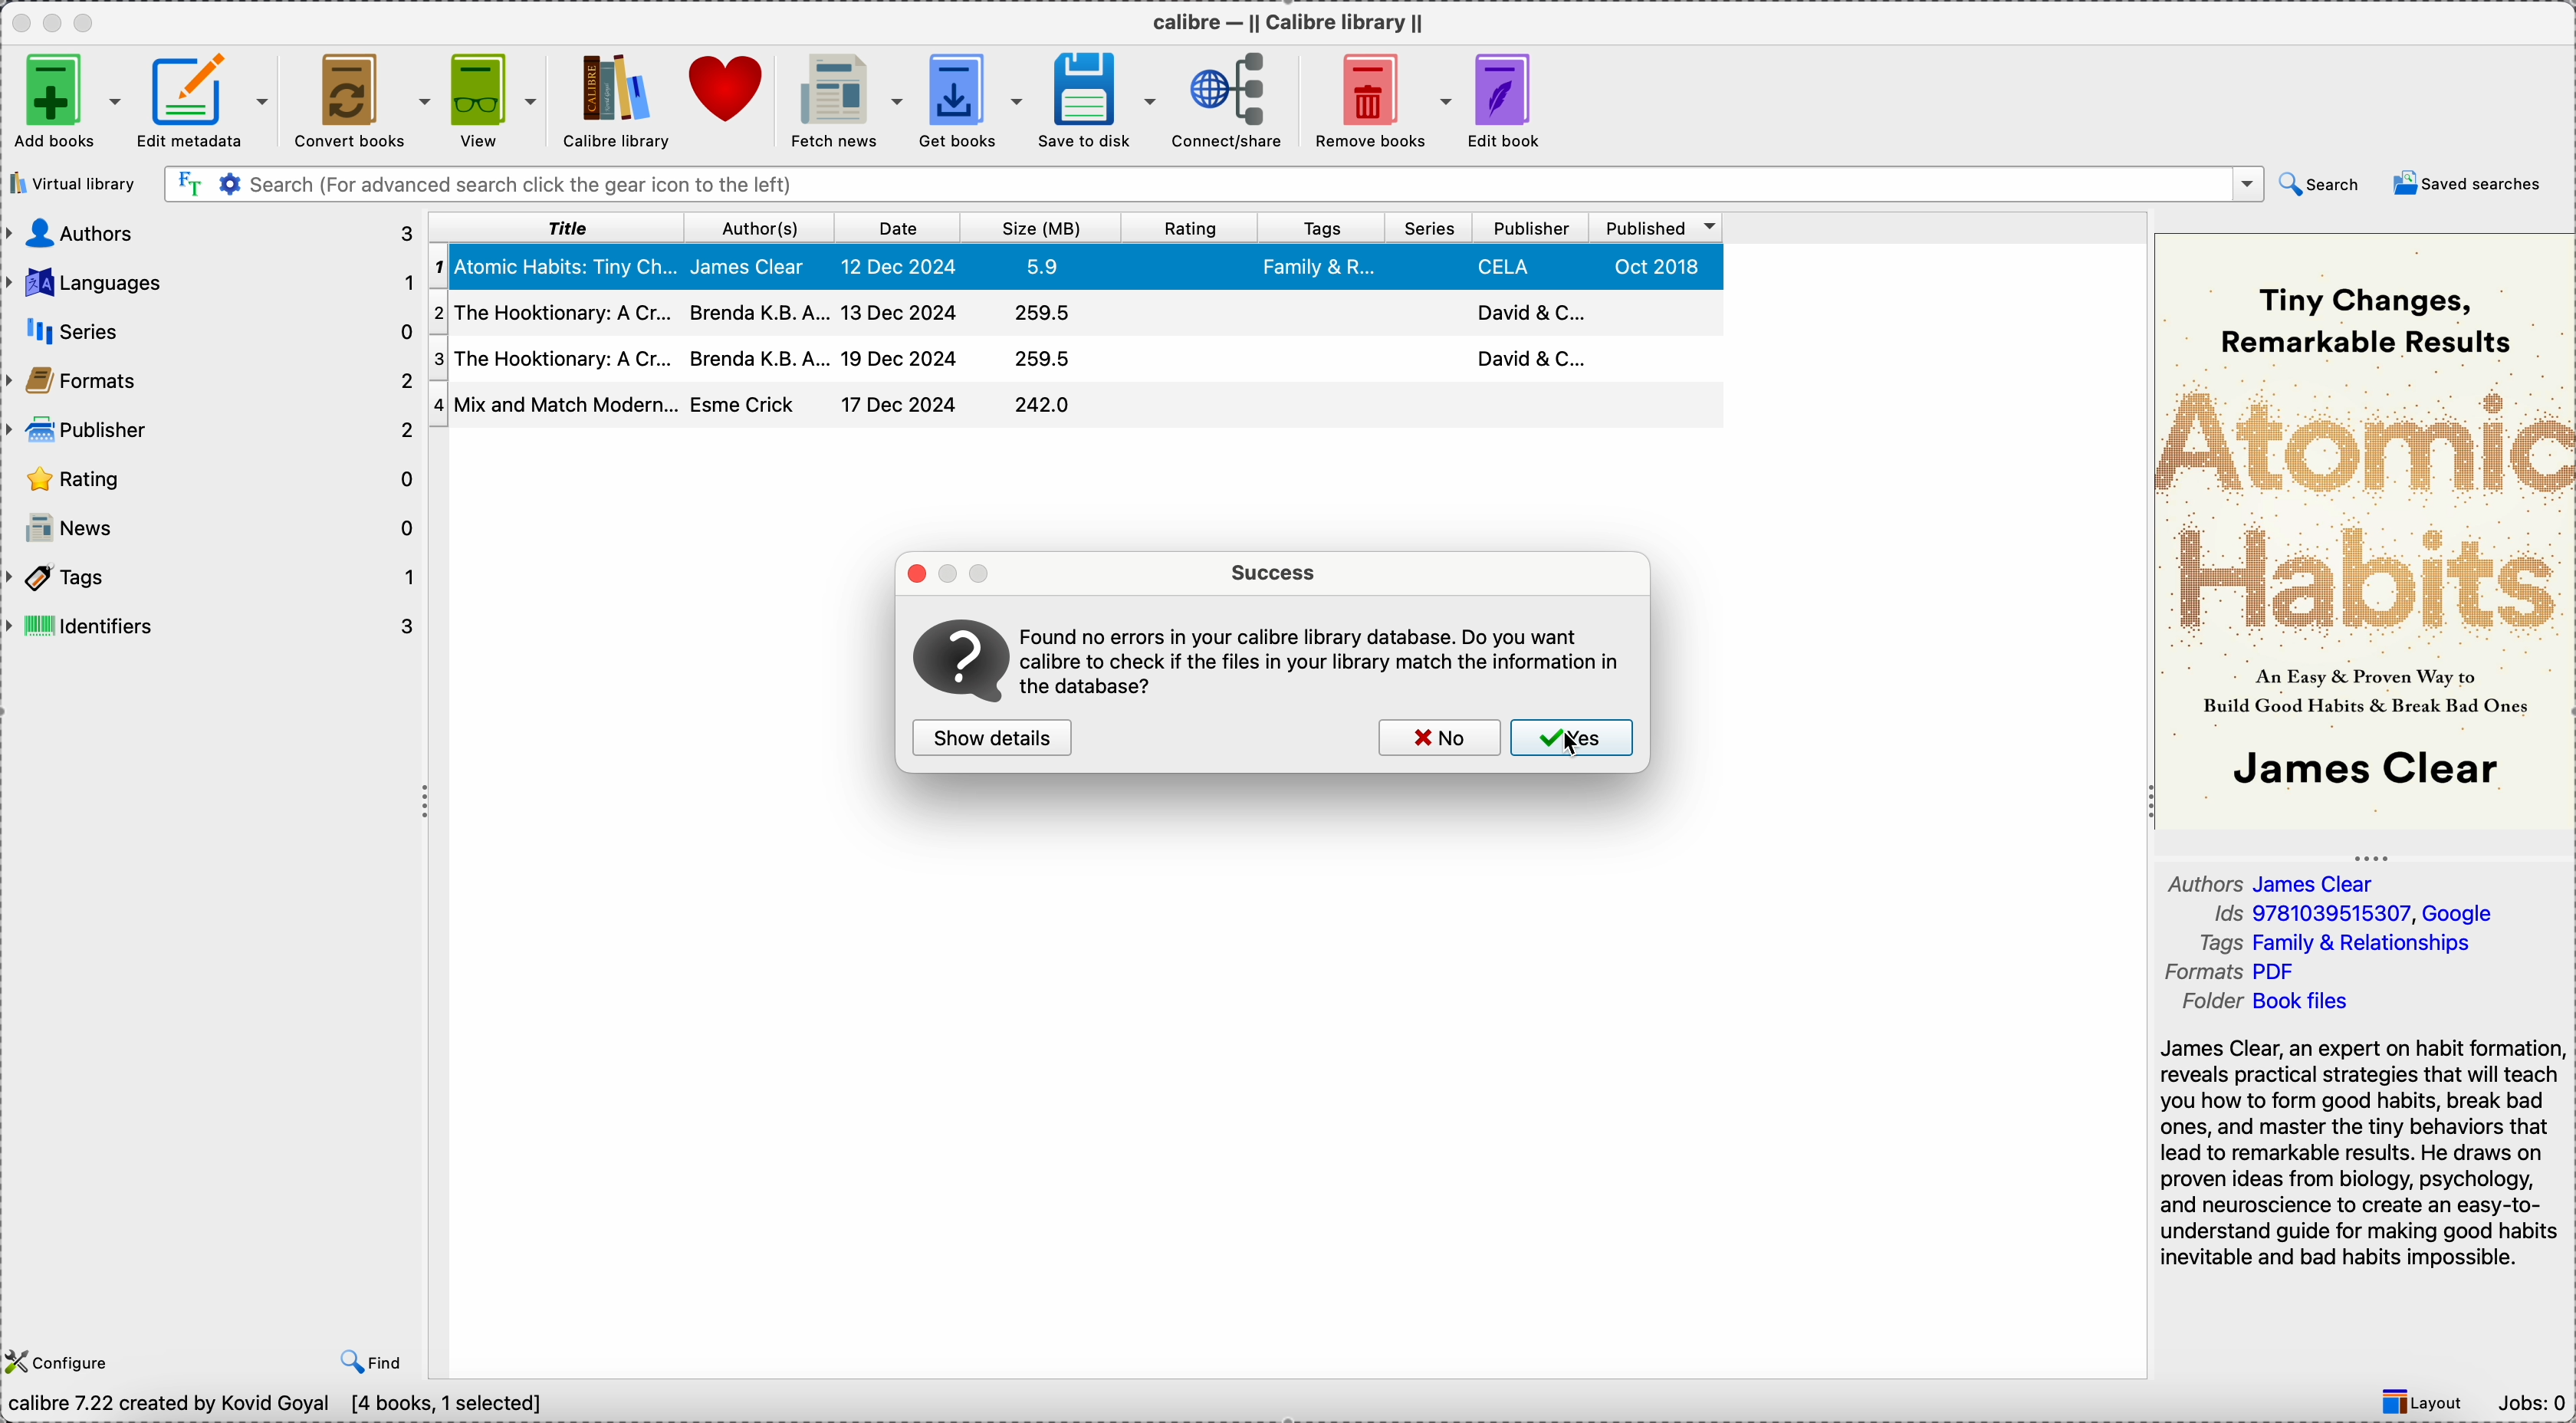 The image size is (2576, 1423). Describe the element at coordinates (1175, 185) in the screenshot. I see `search bar` at that location.